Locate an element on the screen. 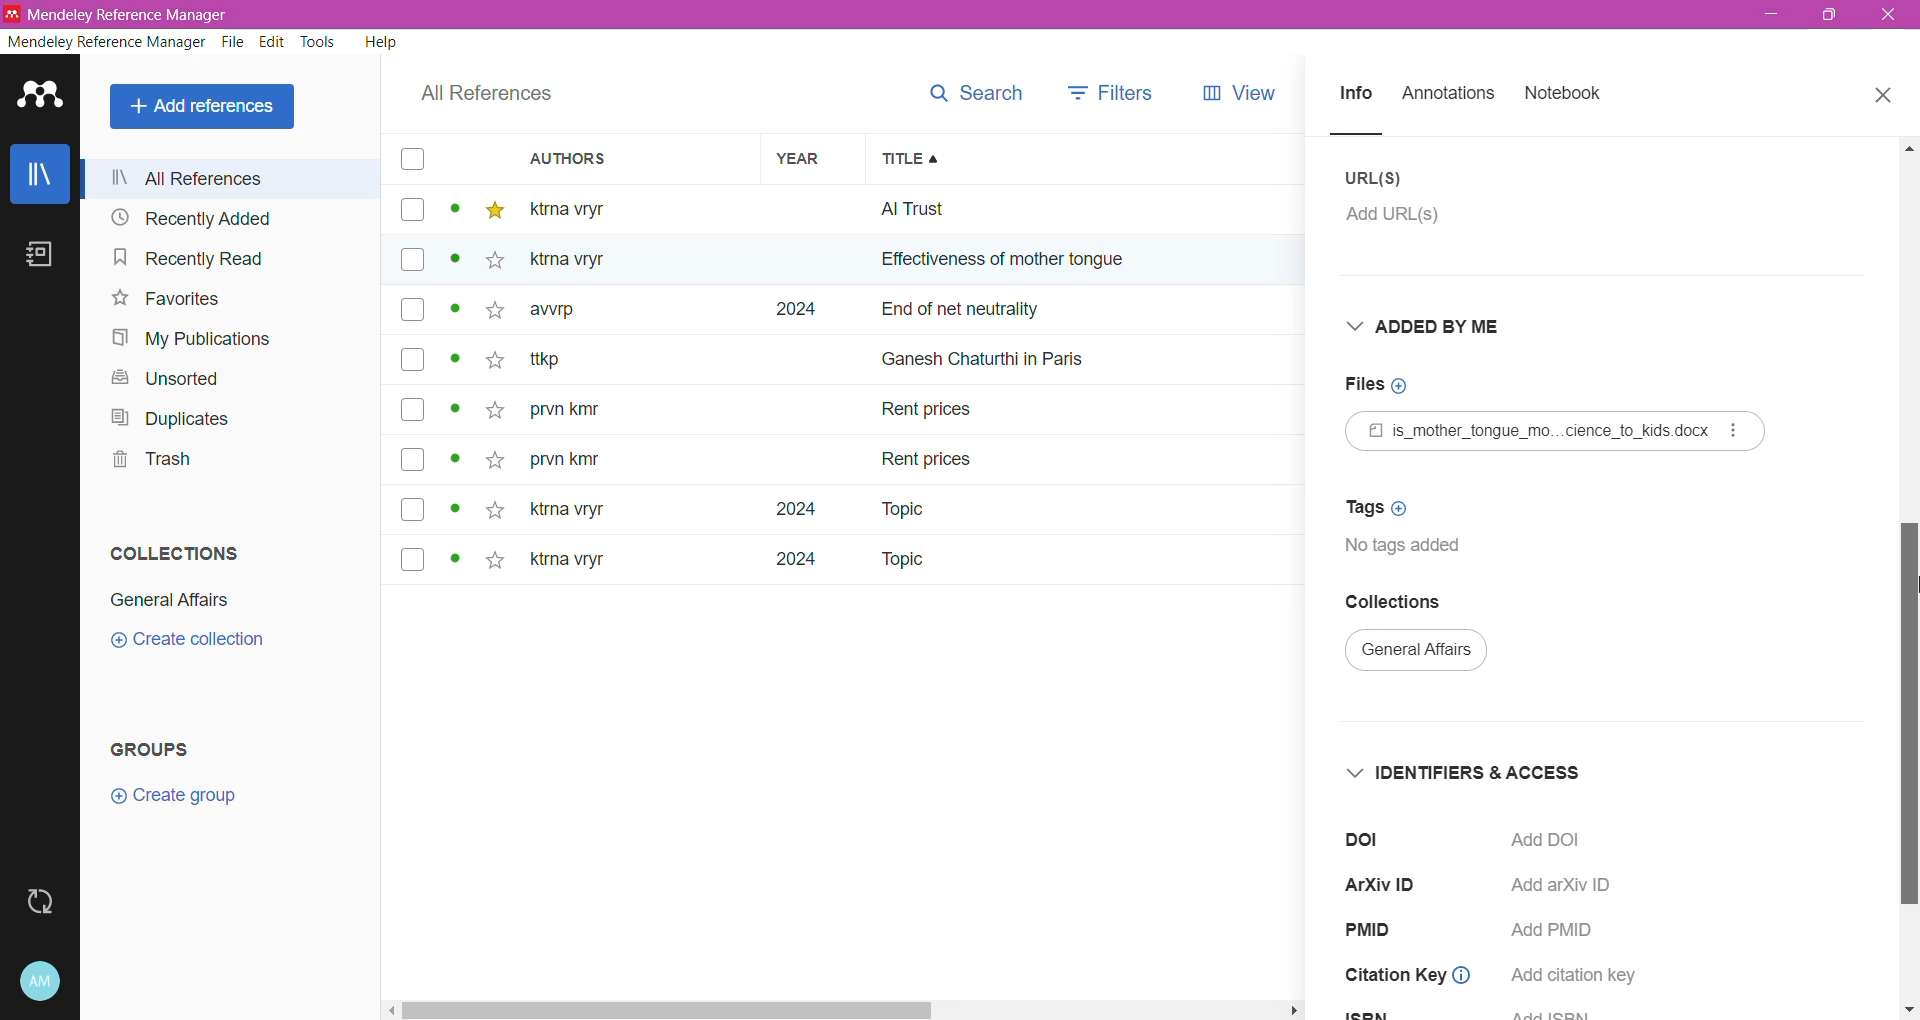  star is located at coordinates (488, 317).